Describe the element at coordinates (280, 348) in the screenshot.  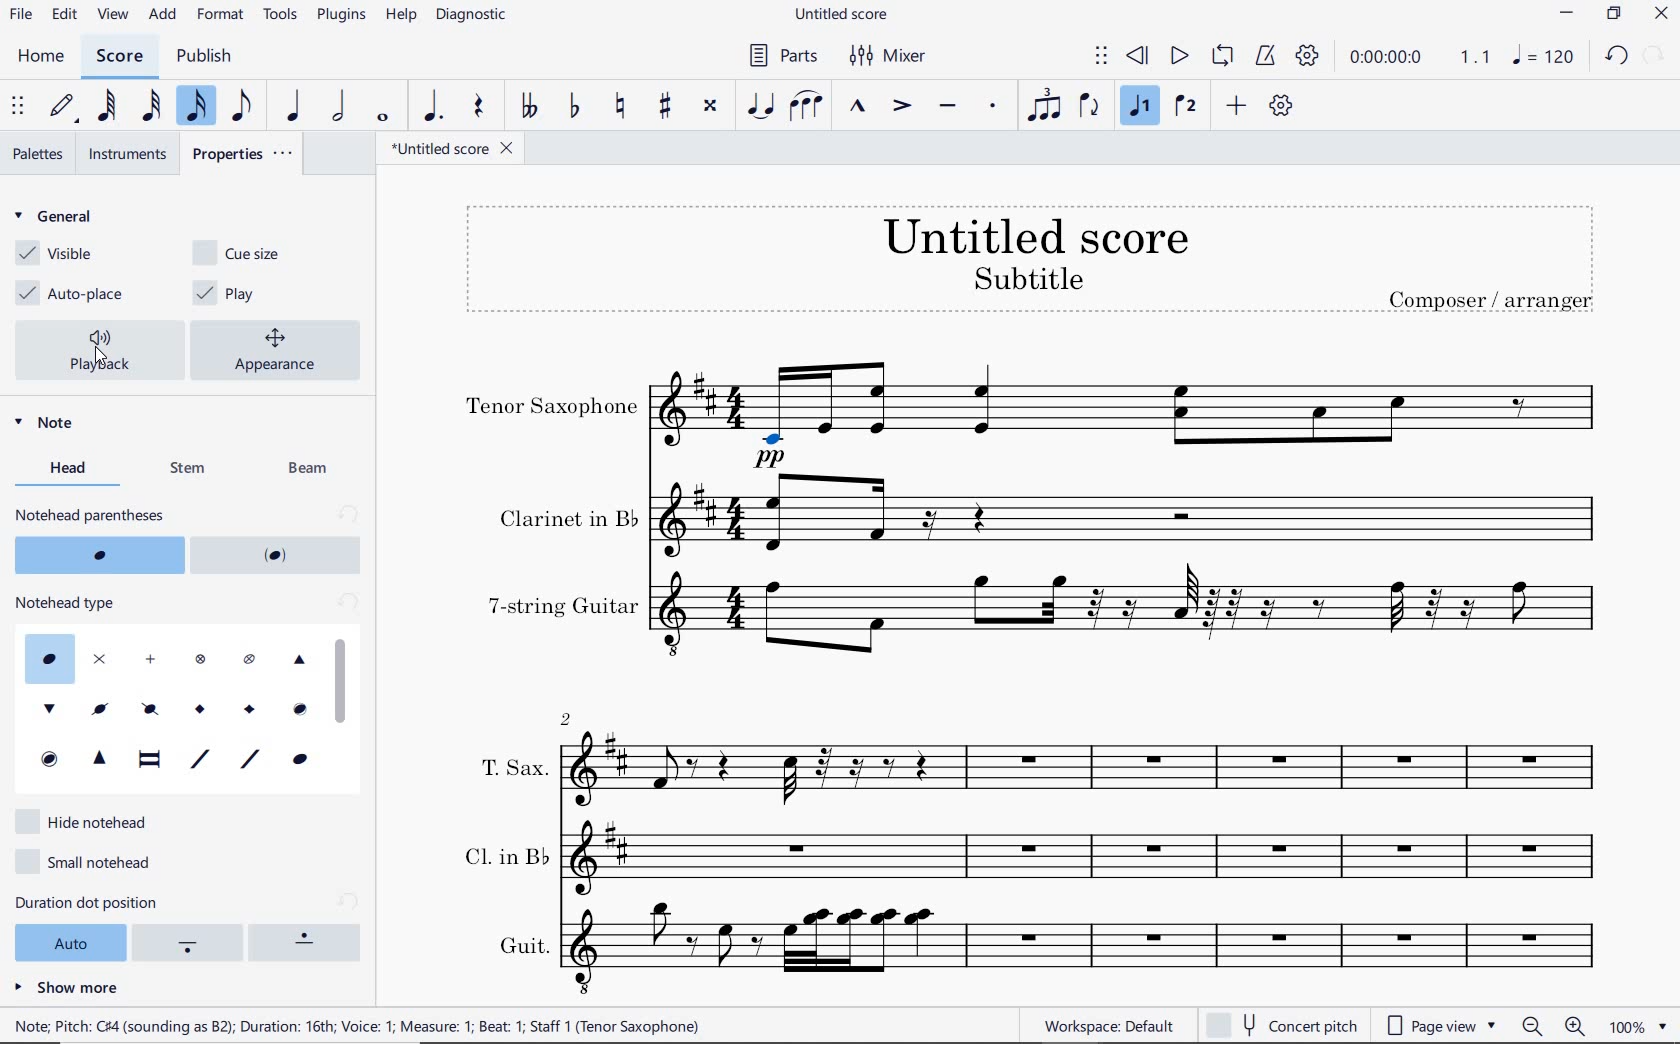
I see `appearance` at that location.